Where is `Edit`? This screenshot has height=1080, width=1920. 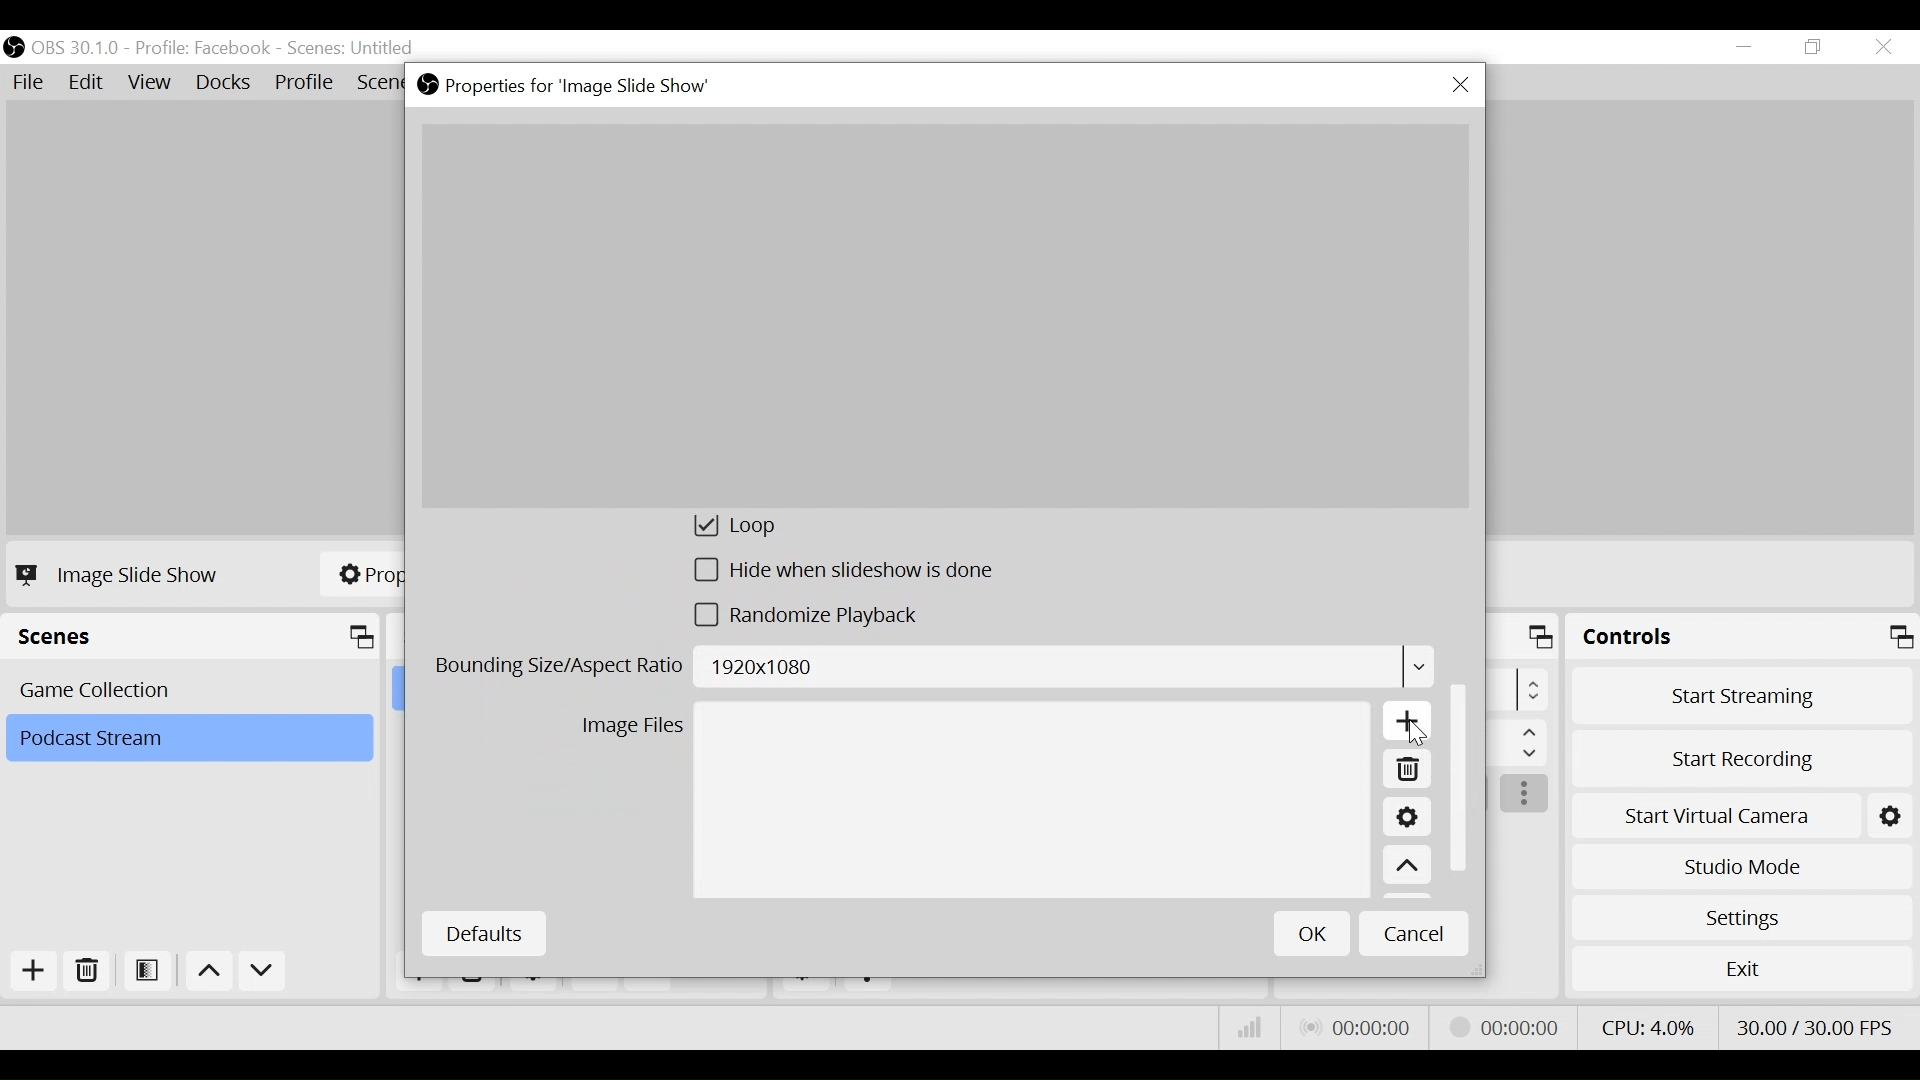
Edit is located at coordinates (88, 83).